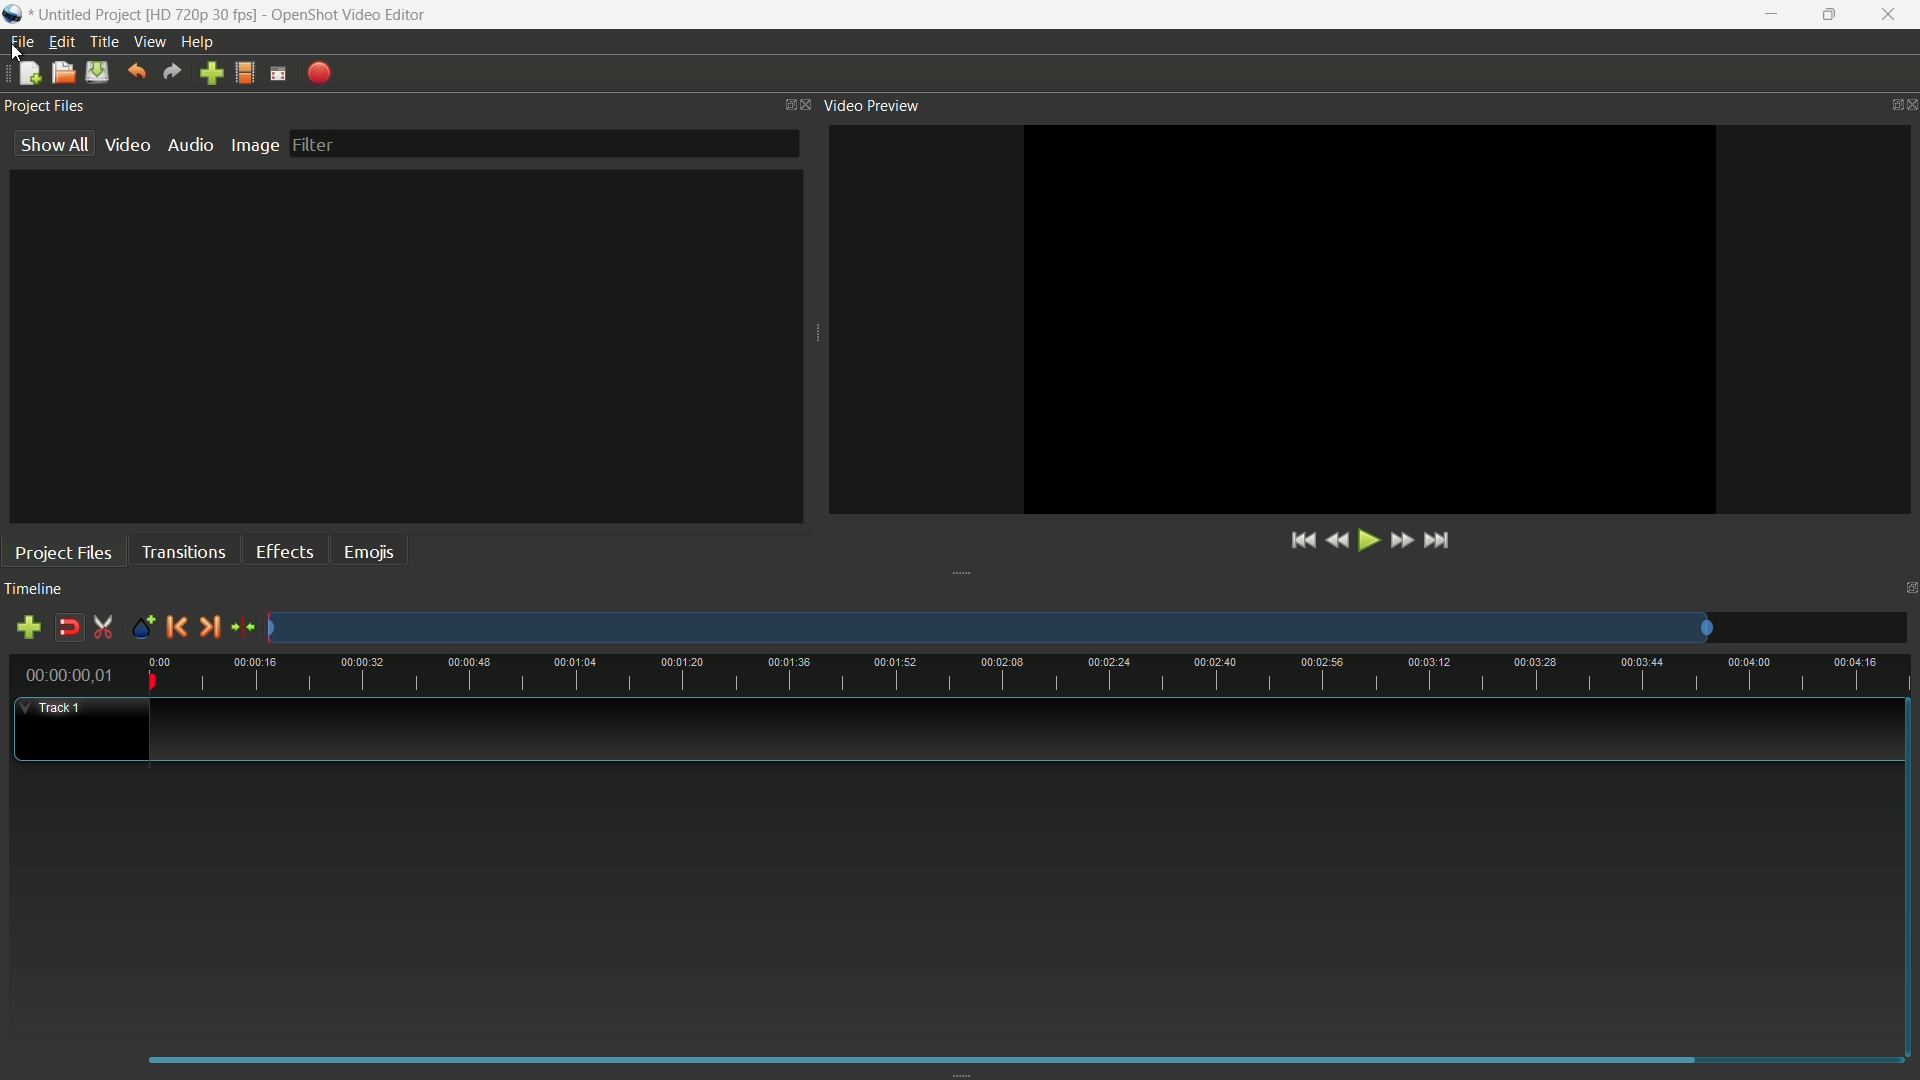 The width and height of the screenshot is (1920, 1080). I want to click on edit menu, so click(60, 44).